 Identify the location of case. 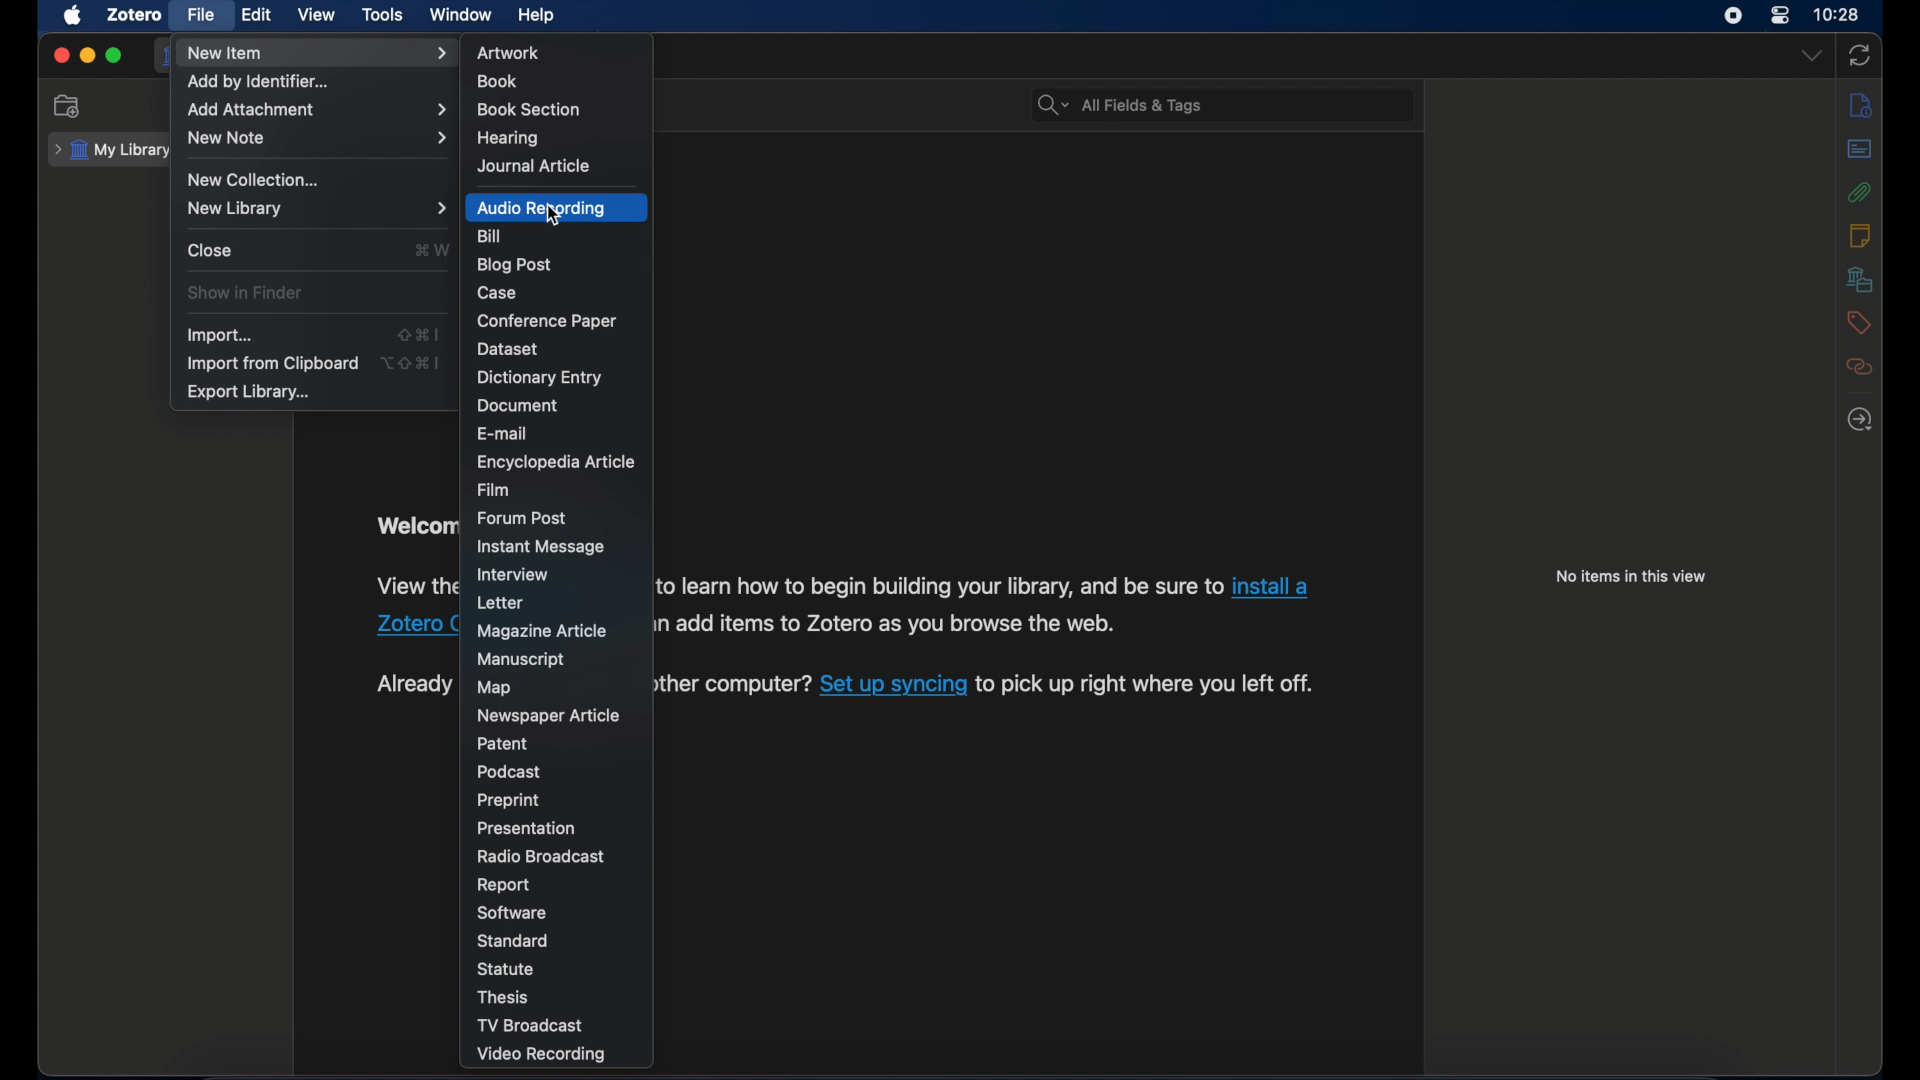
(498, 293).